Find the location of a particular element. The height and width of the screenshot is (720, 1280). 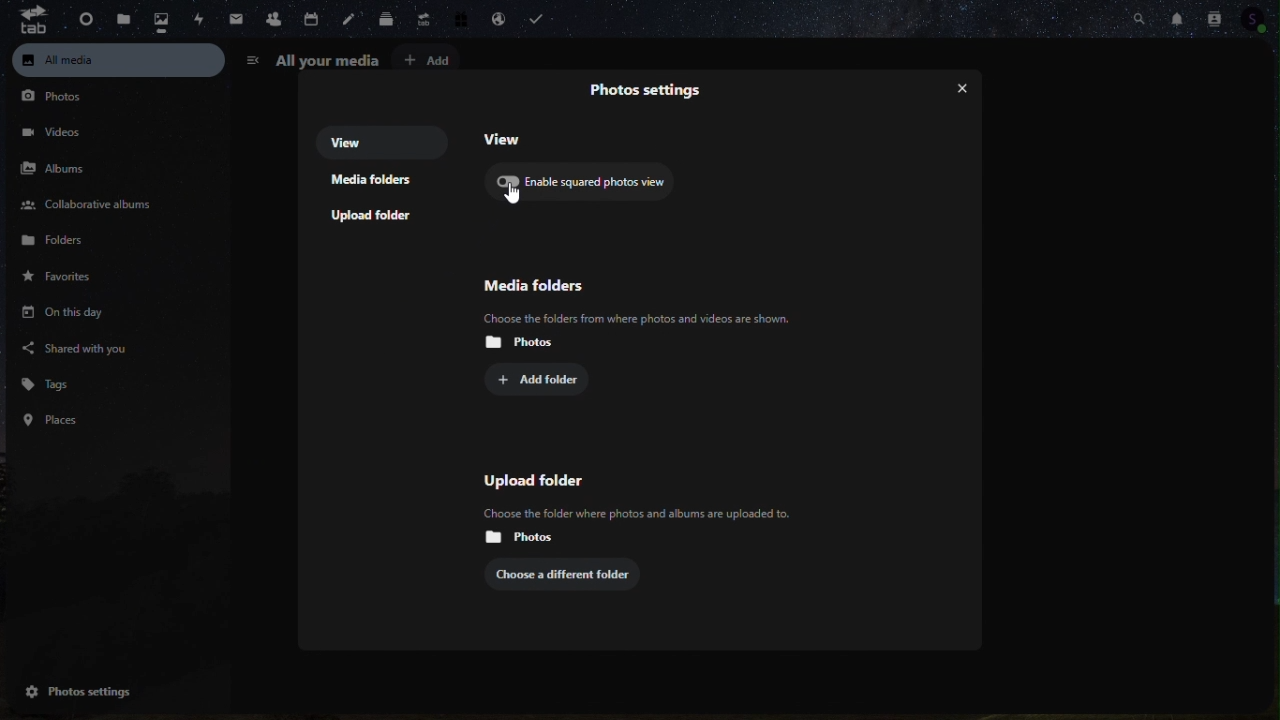

Contacts is located at coordinates (1211, 19).